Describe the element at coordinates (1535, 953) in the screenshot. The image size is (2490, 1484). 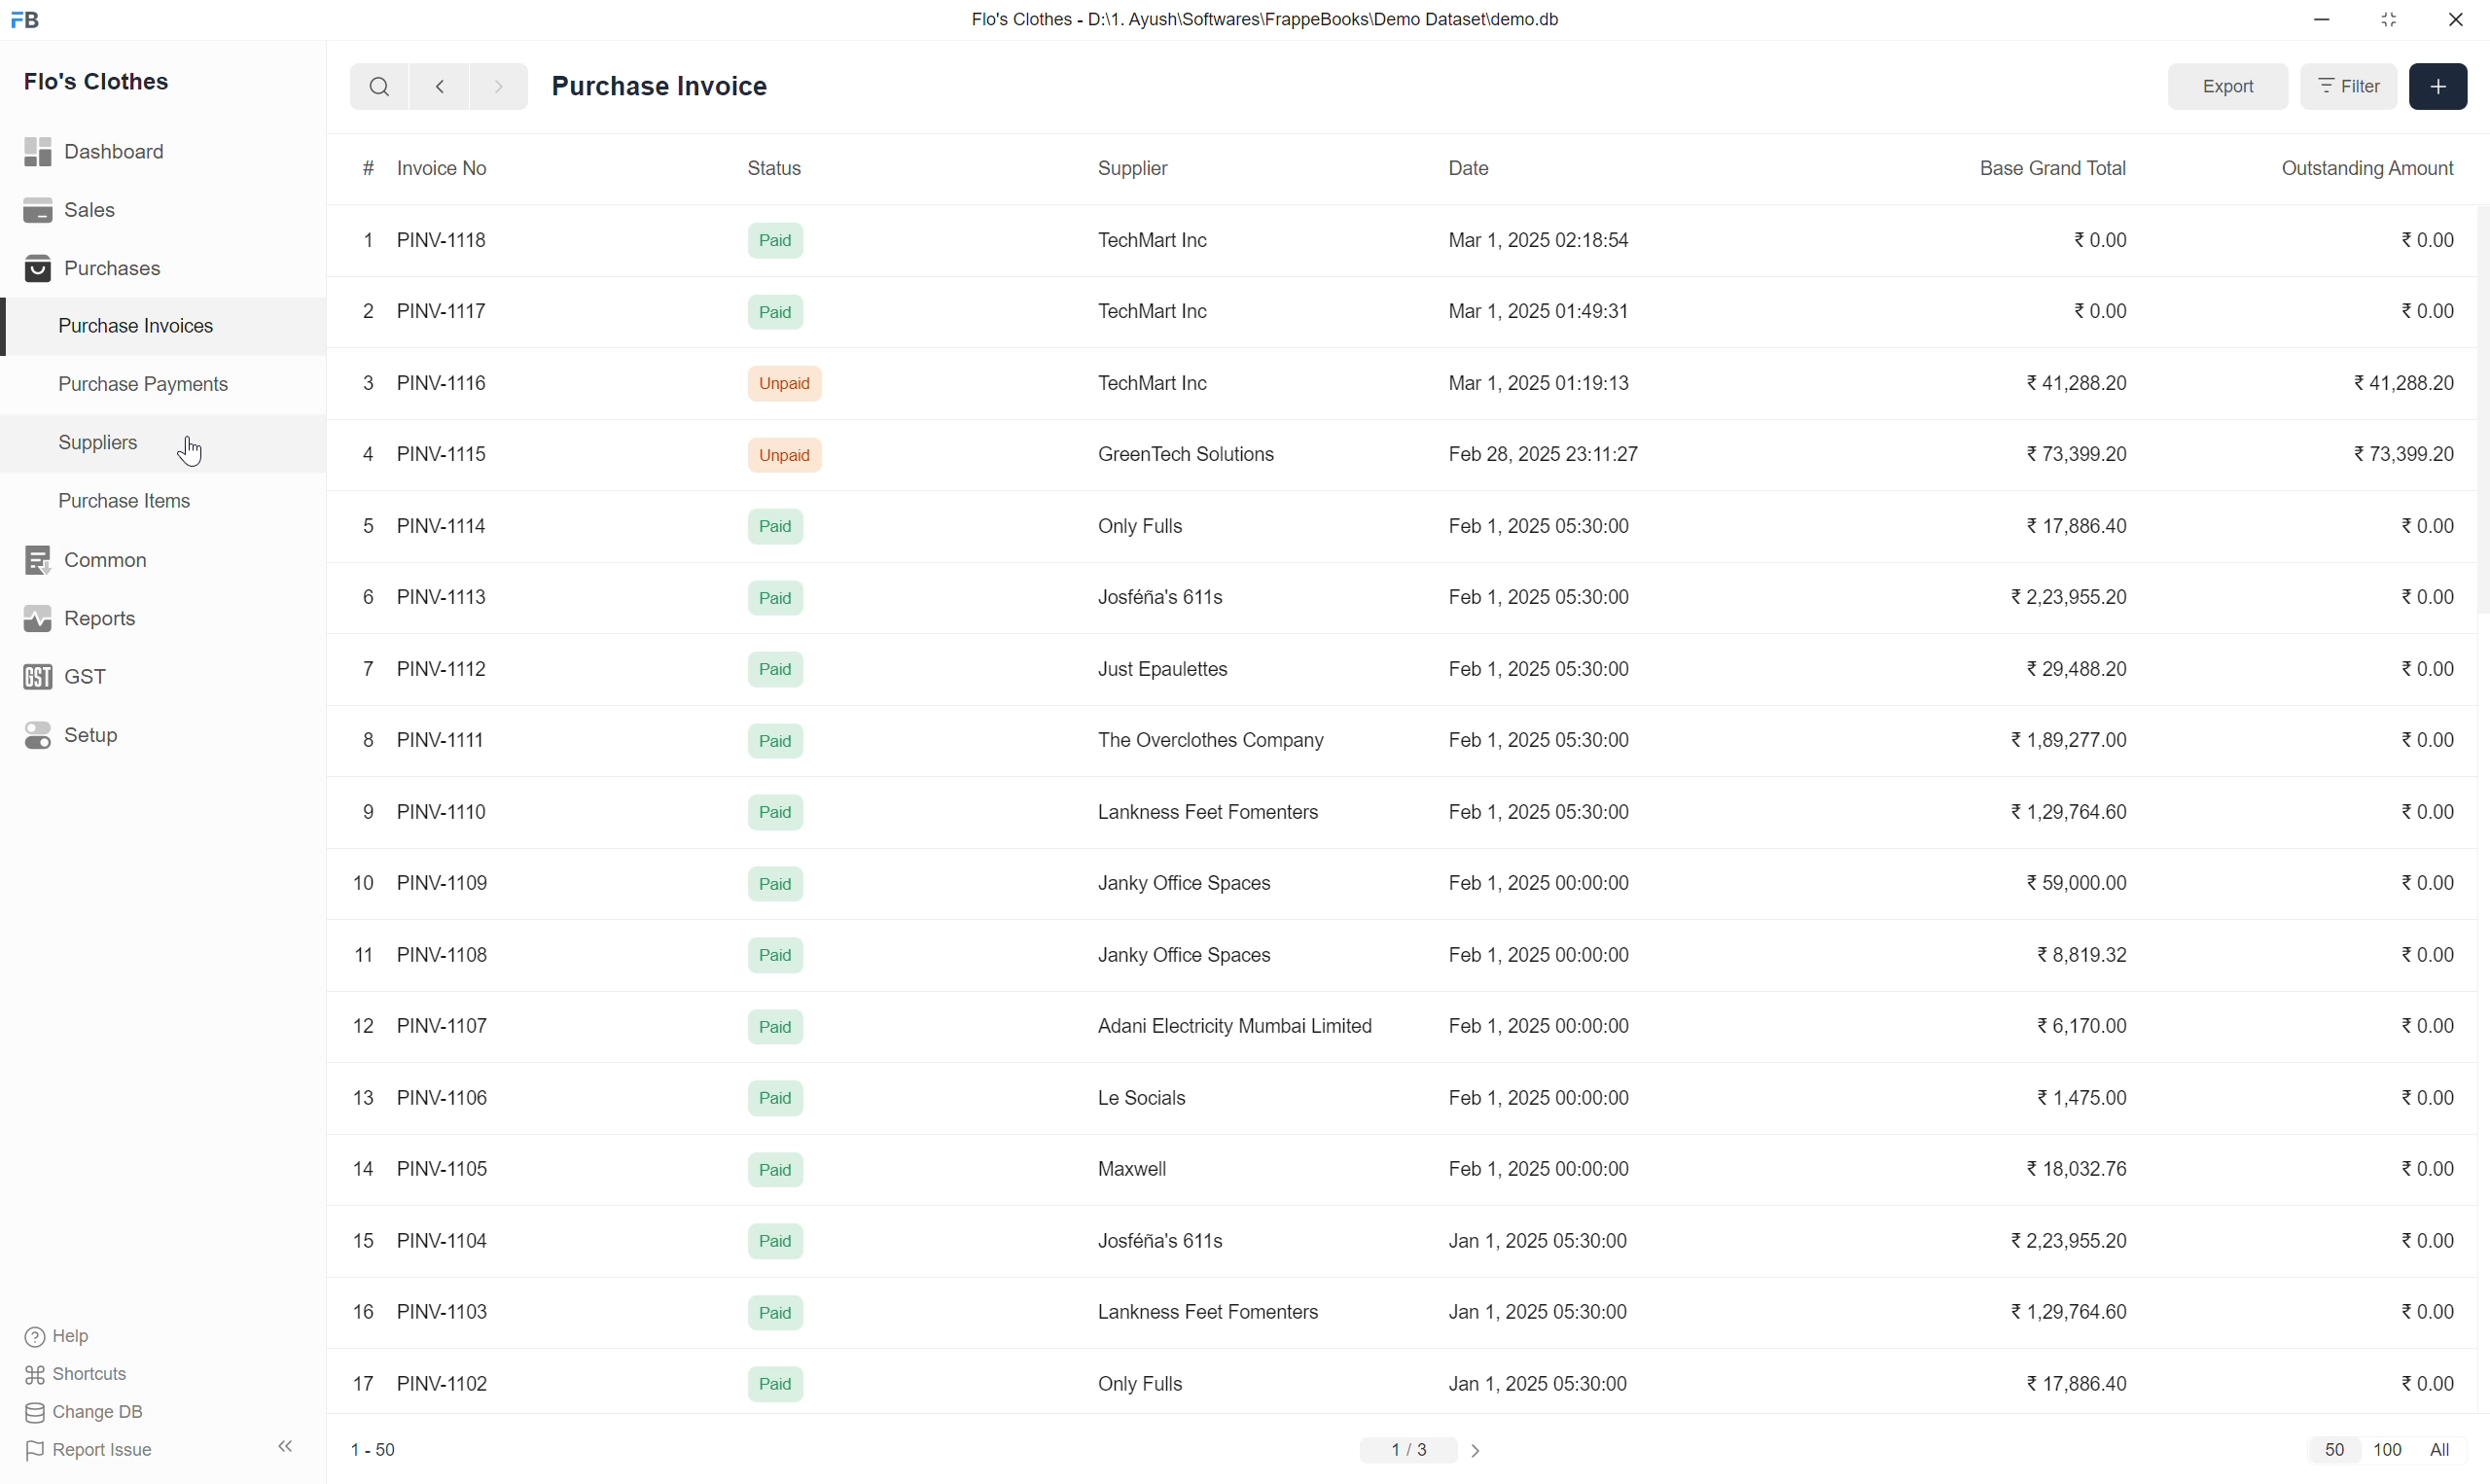
I see `Feb 1, 2025 00:00:00` at that location.